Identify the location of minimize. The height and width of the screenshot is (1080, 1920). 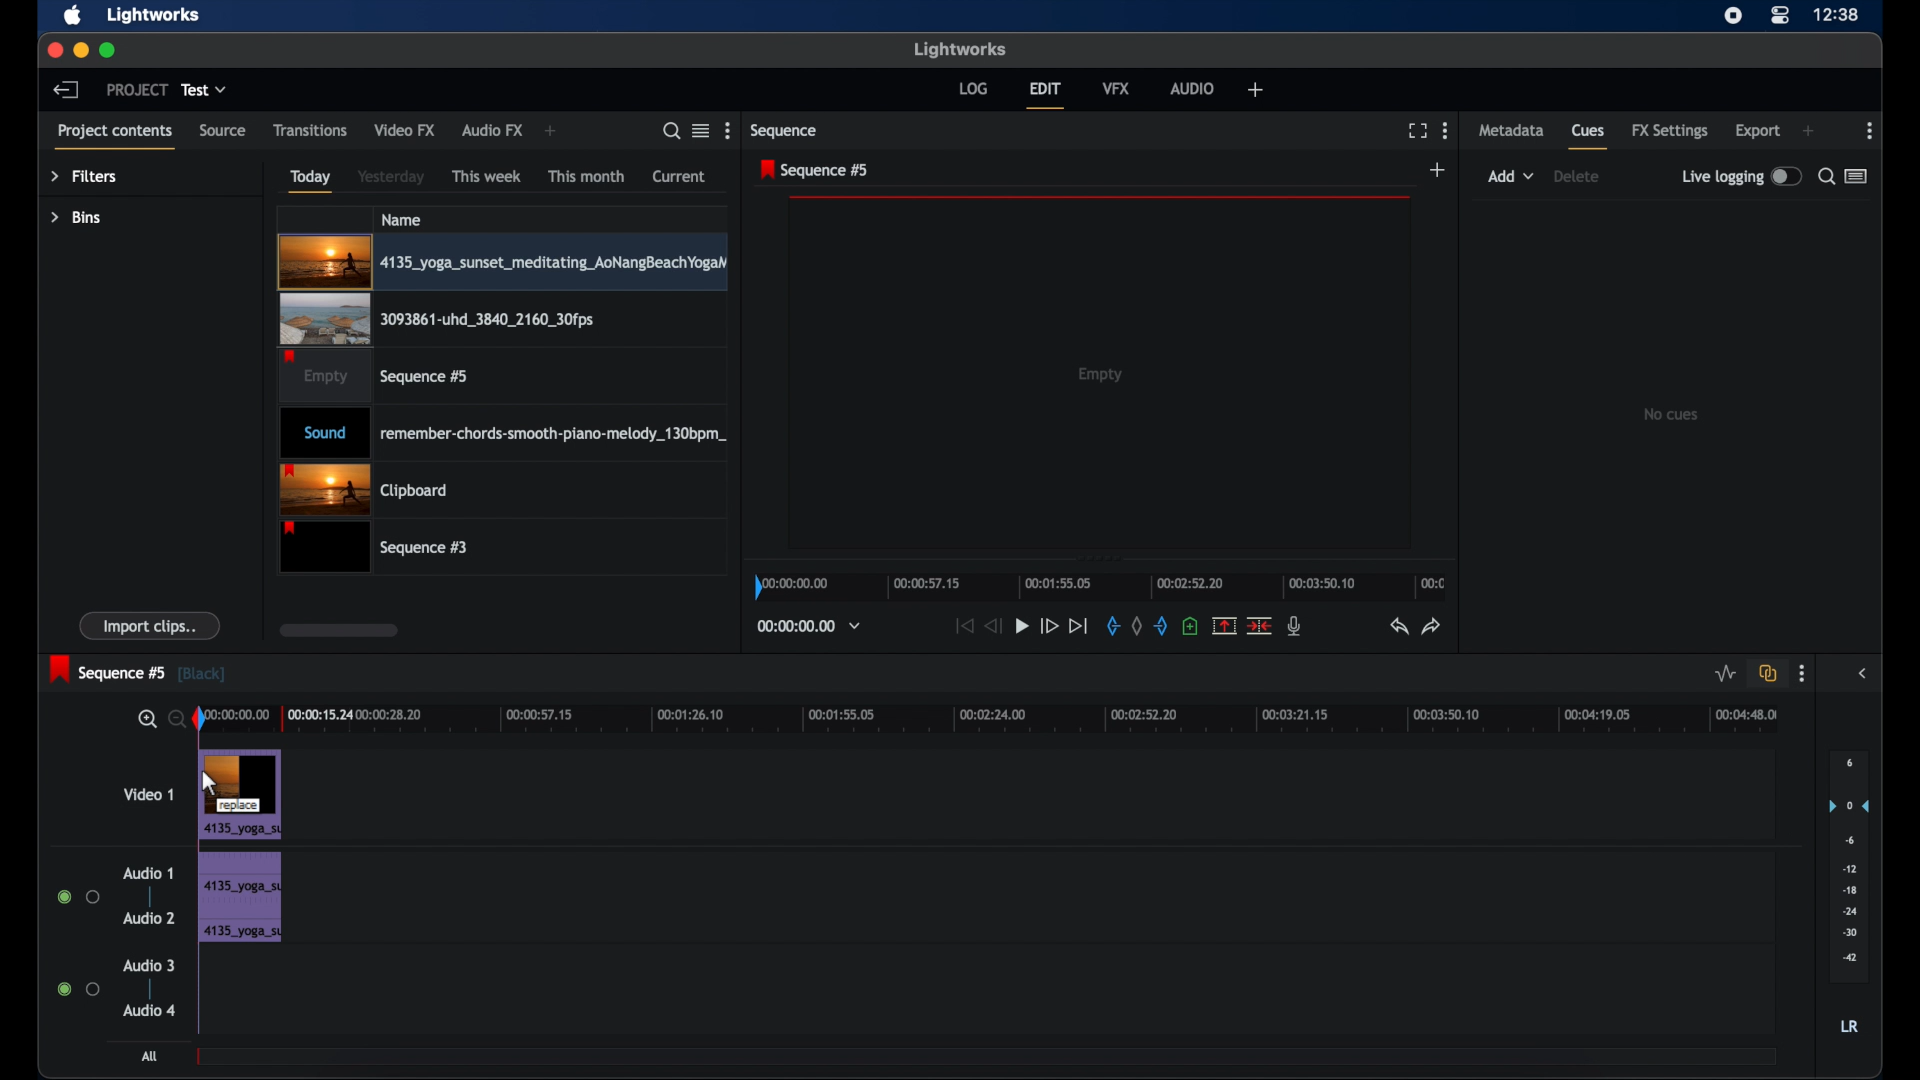
(82, 50).